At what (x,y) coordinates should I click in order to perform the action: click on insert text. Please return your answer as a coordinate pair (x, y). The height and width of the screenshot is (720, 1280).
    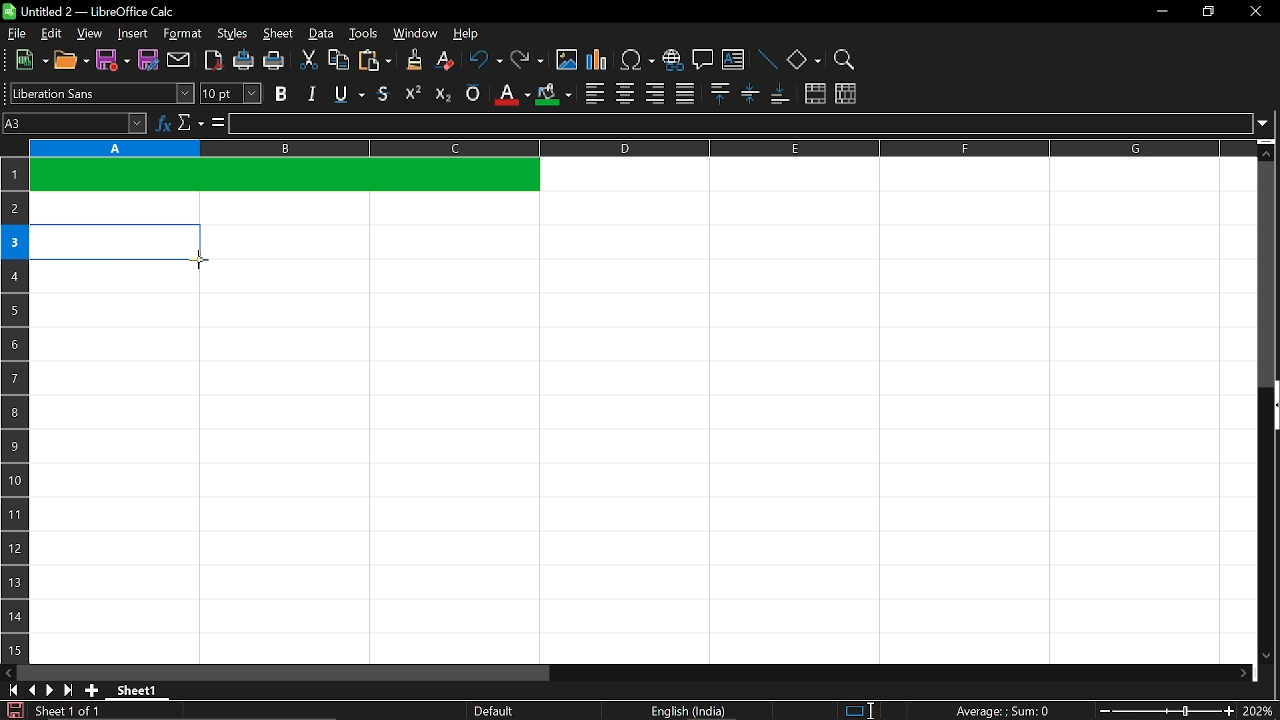
    Looking at the image, I should click on (734, 59).